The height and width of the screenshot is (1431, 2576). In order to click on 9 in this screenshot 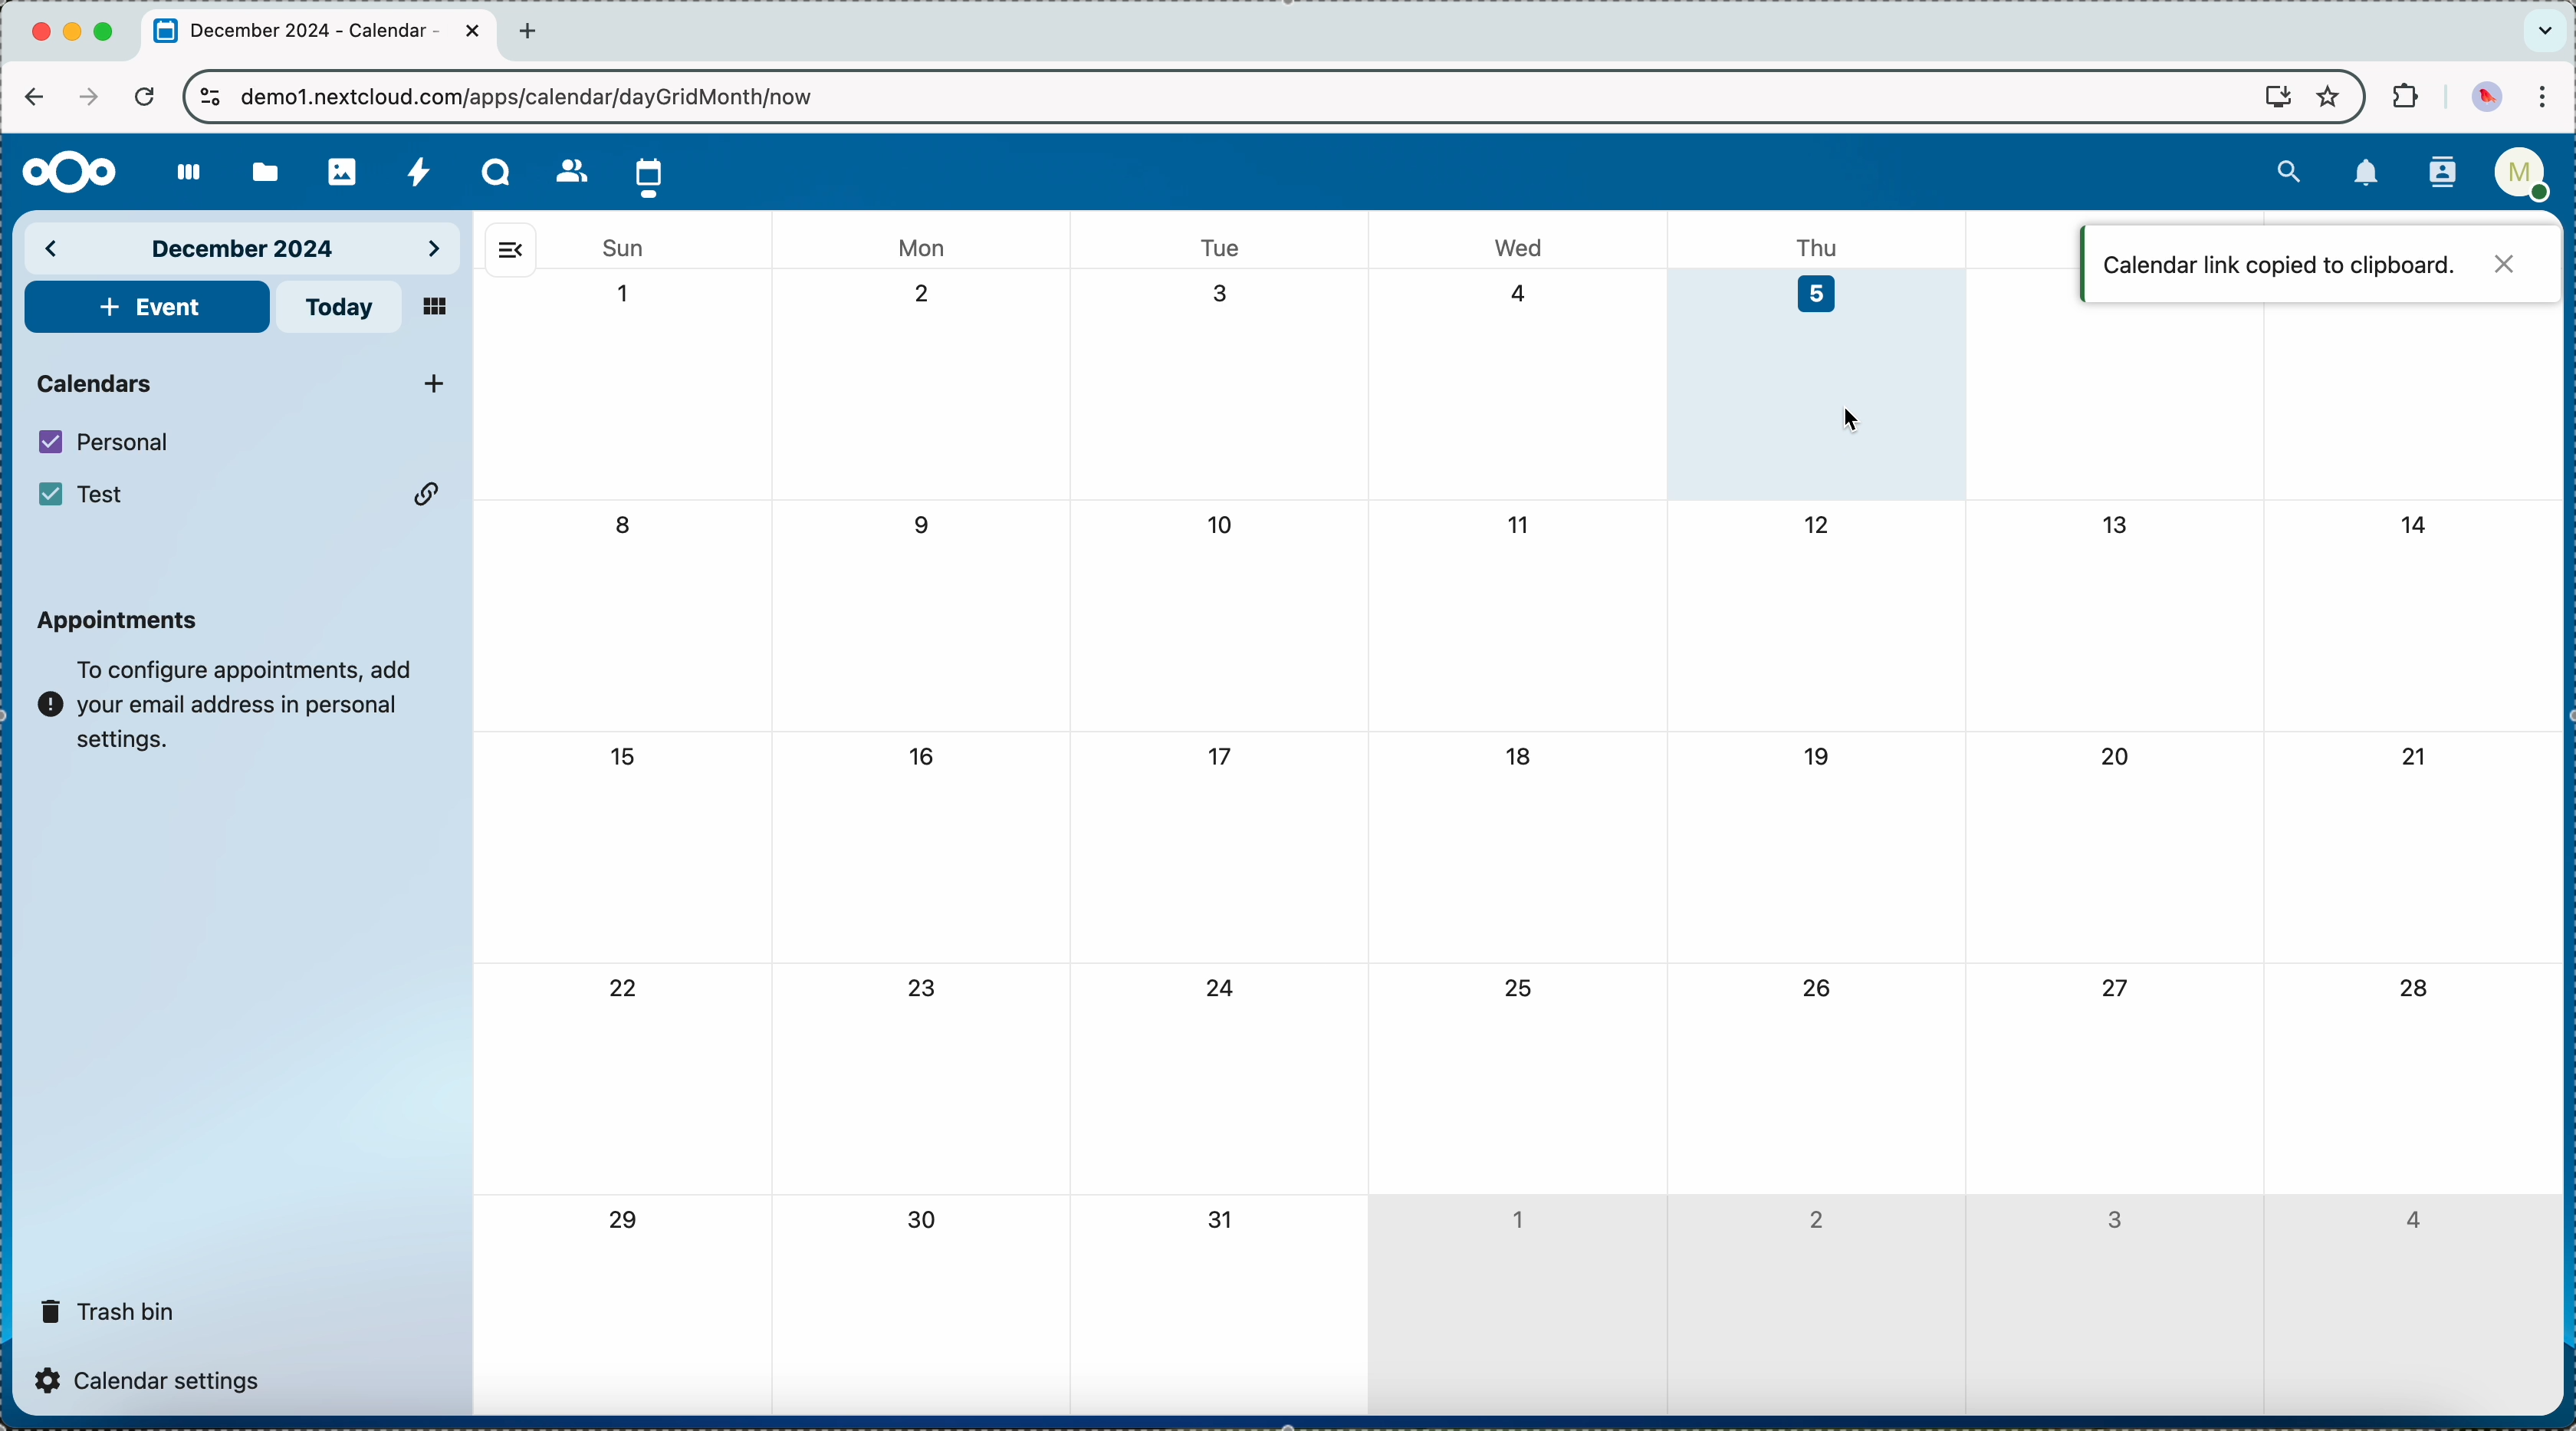, I will do `click(926, 524)`.